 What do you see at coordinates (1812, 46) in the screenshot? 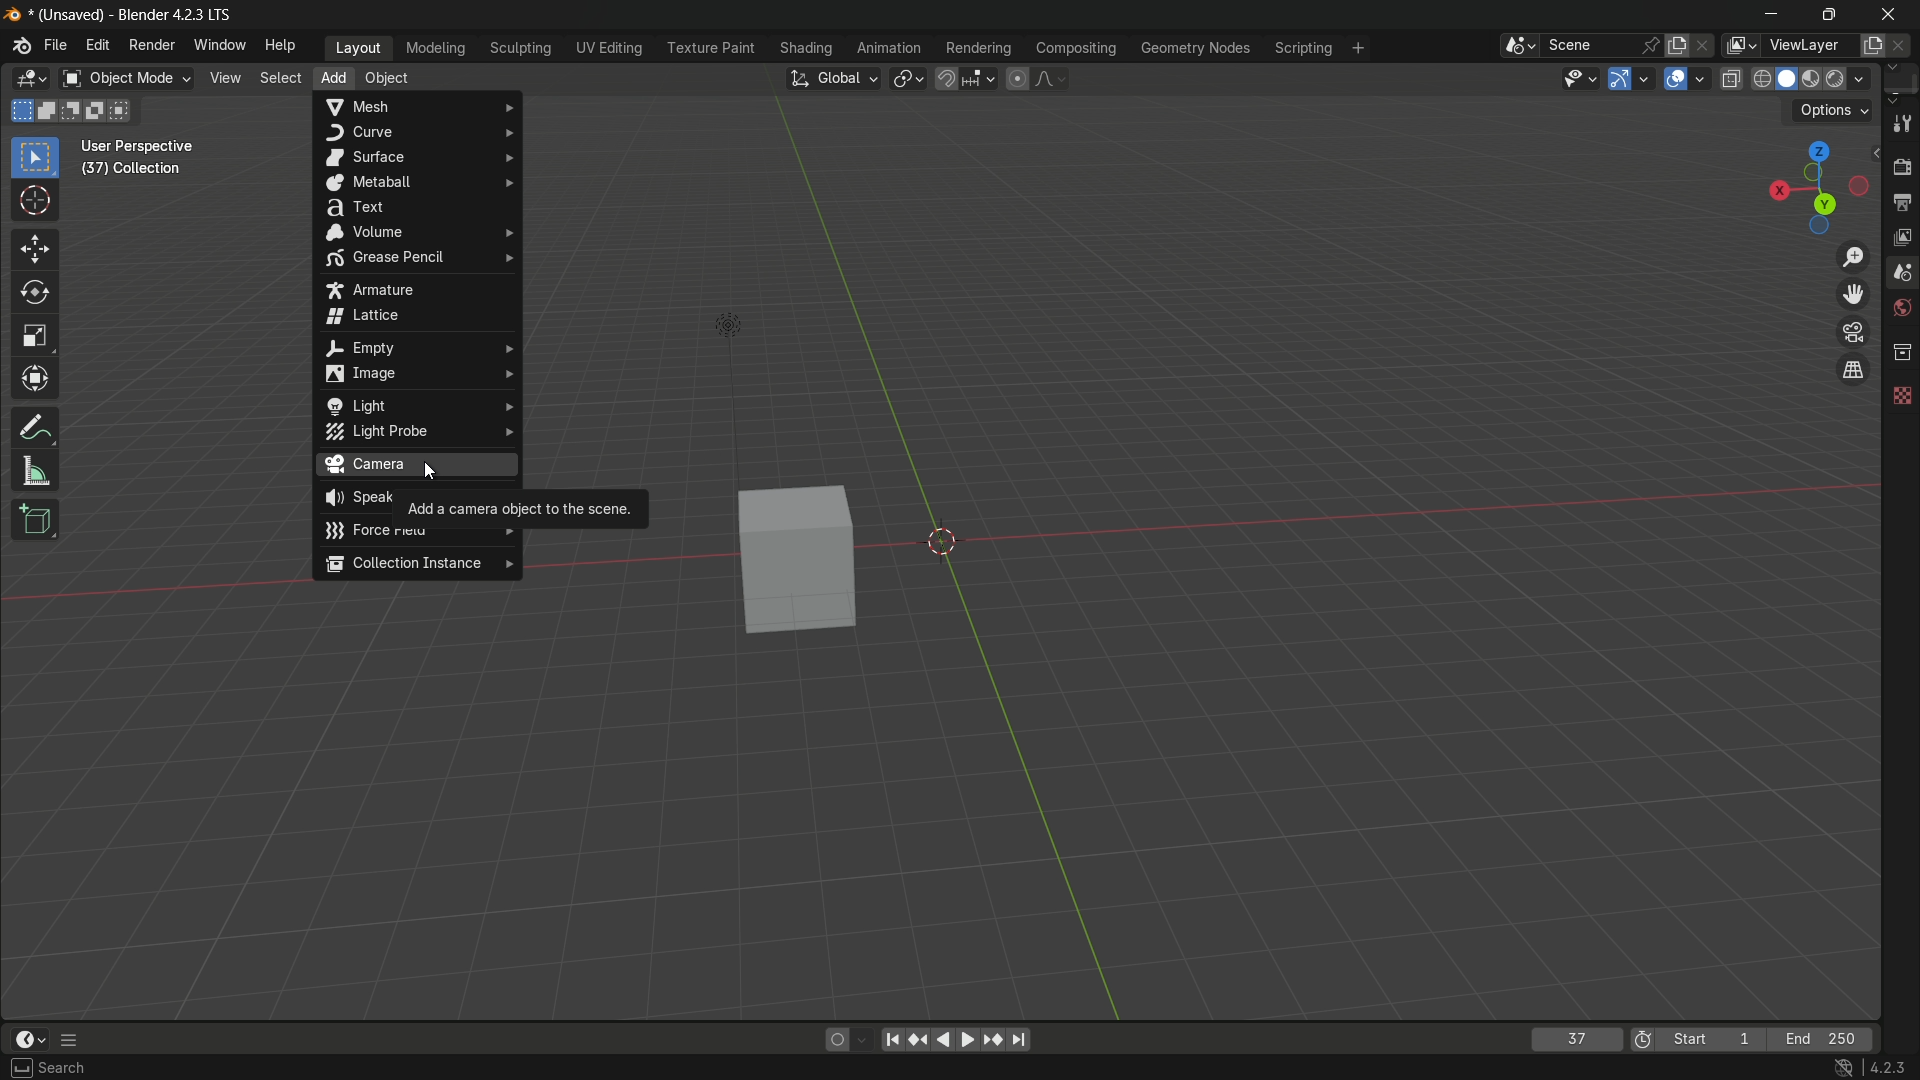
I see `view layer name` at bounding box center [1812, 46].